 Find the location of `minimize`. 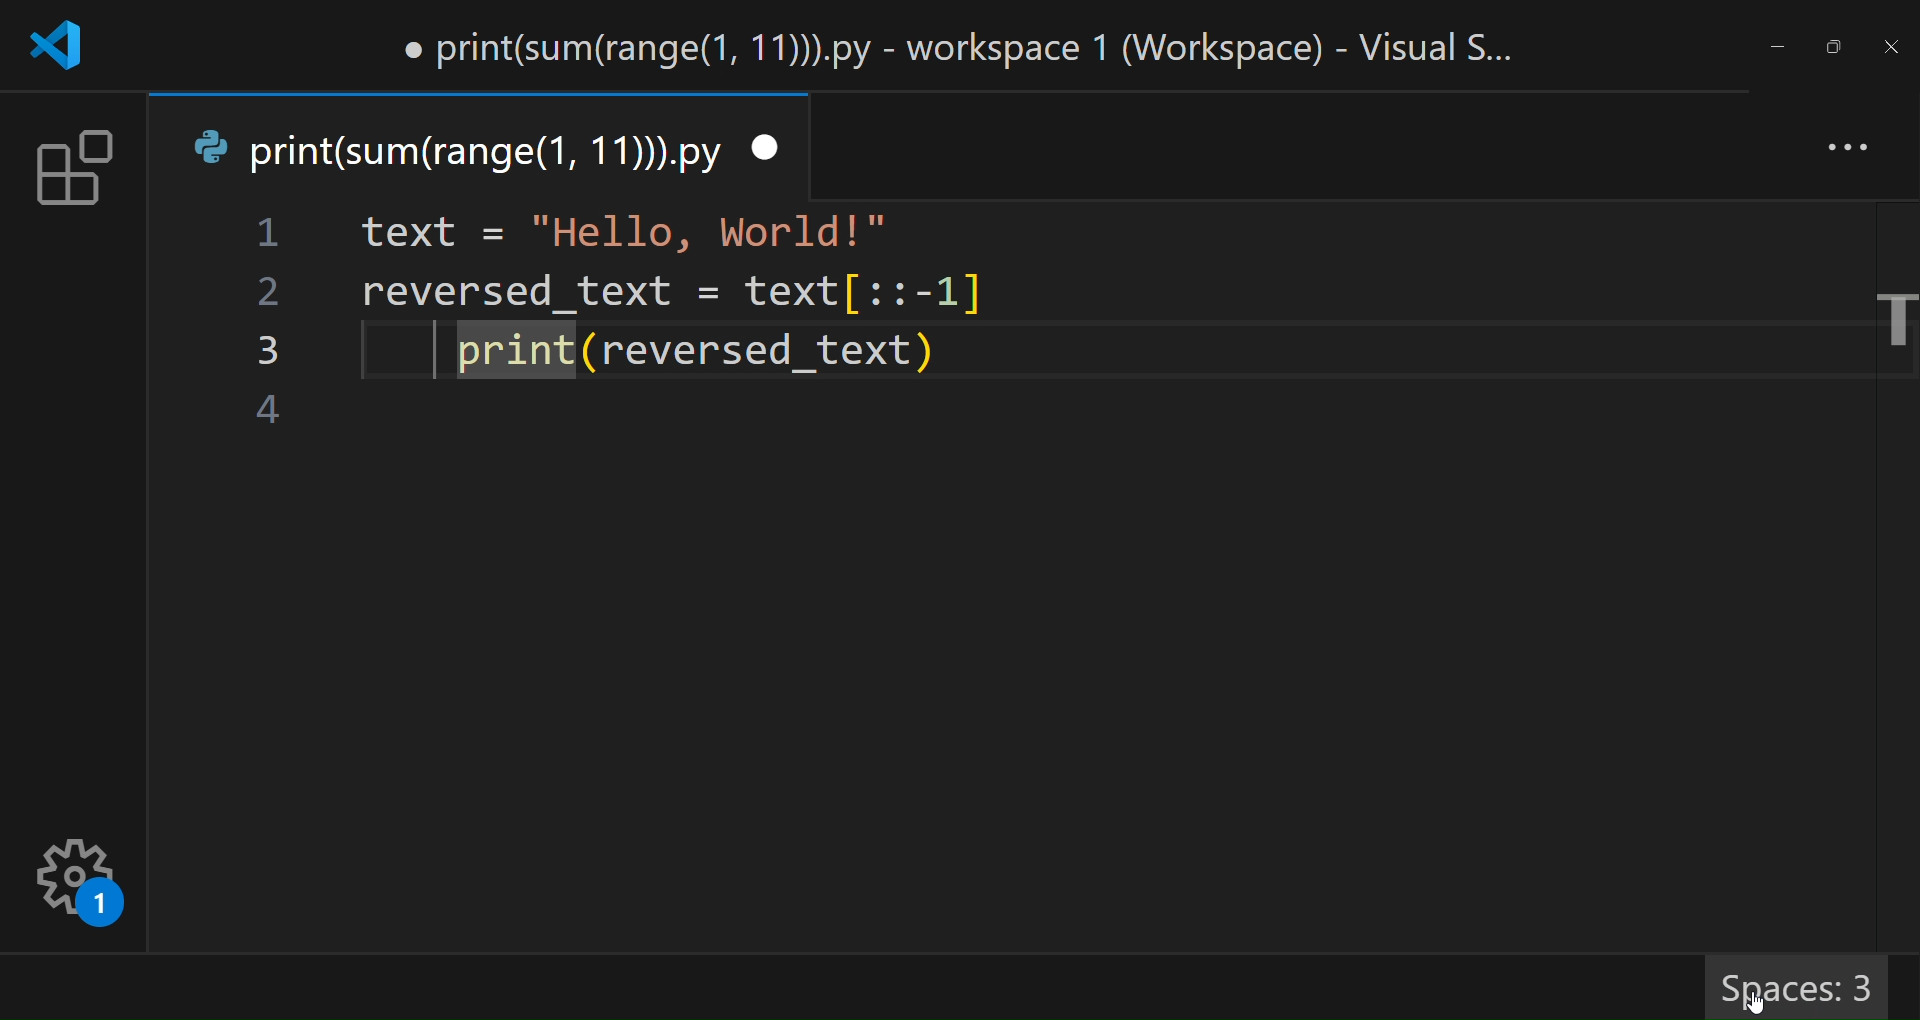

minimize is located at coordinates (1775, 47).